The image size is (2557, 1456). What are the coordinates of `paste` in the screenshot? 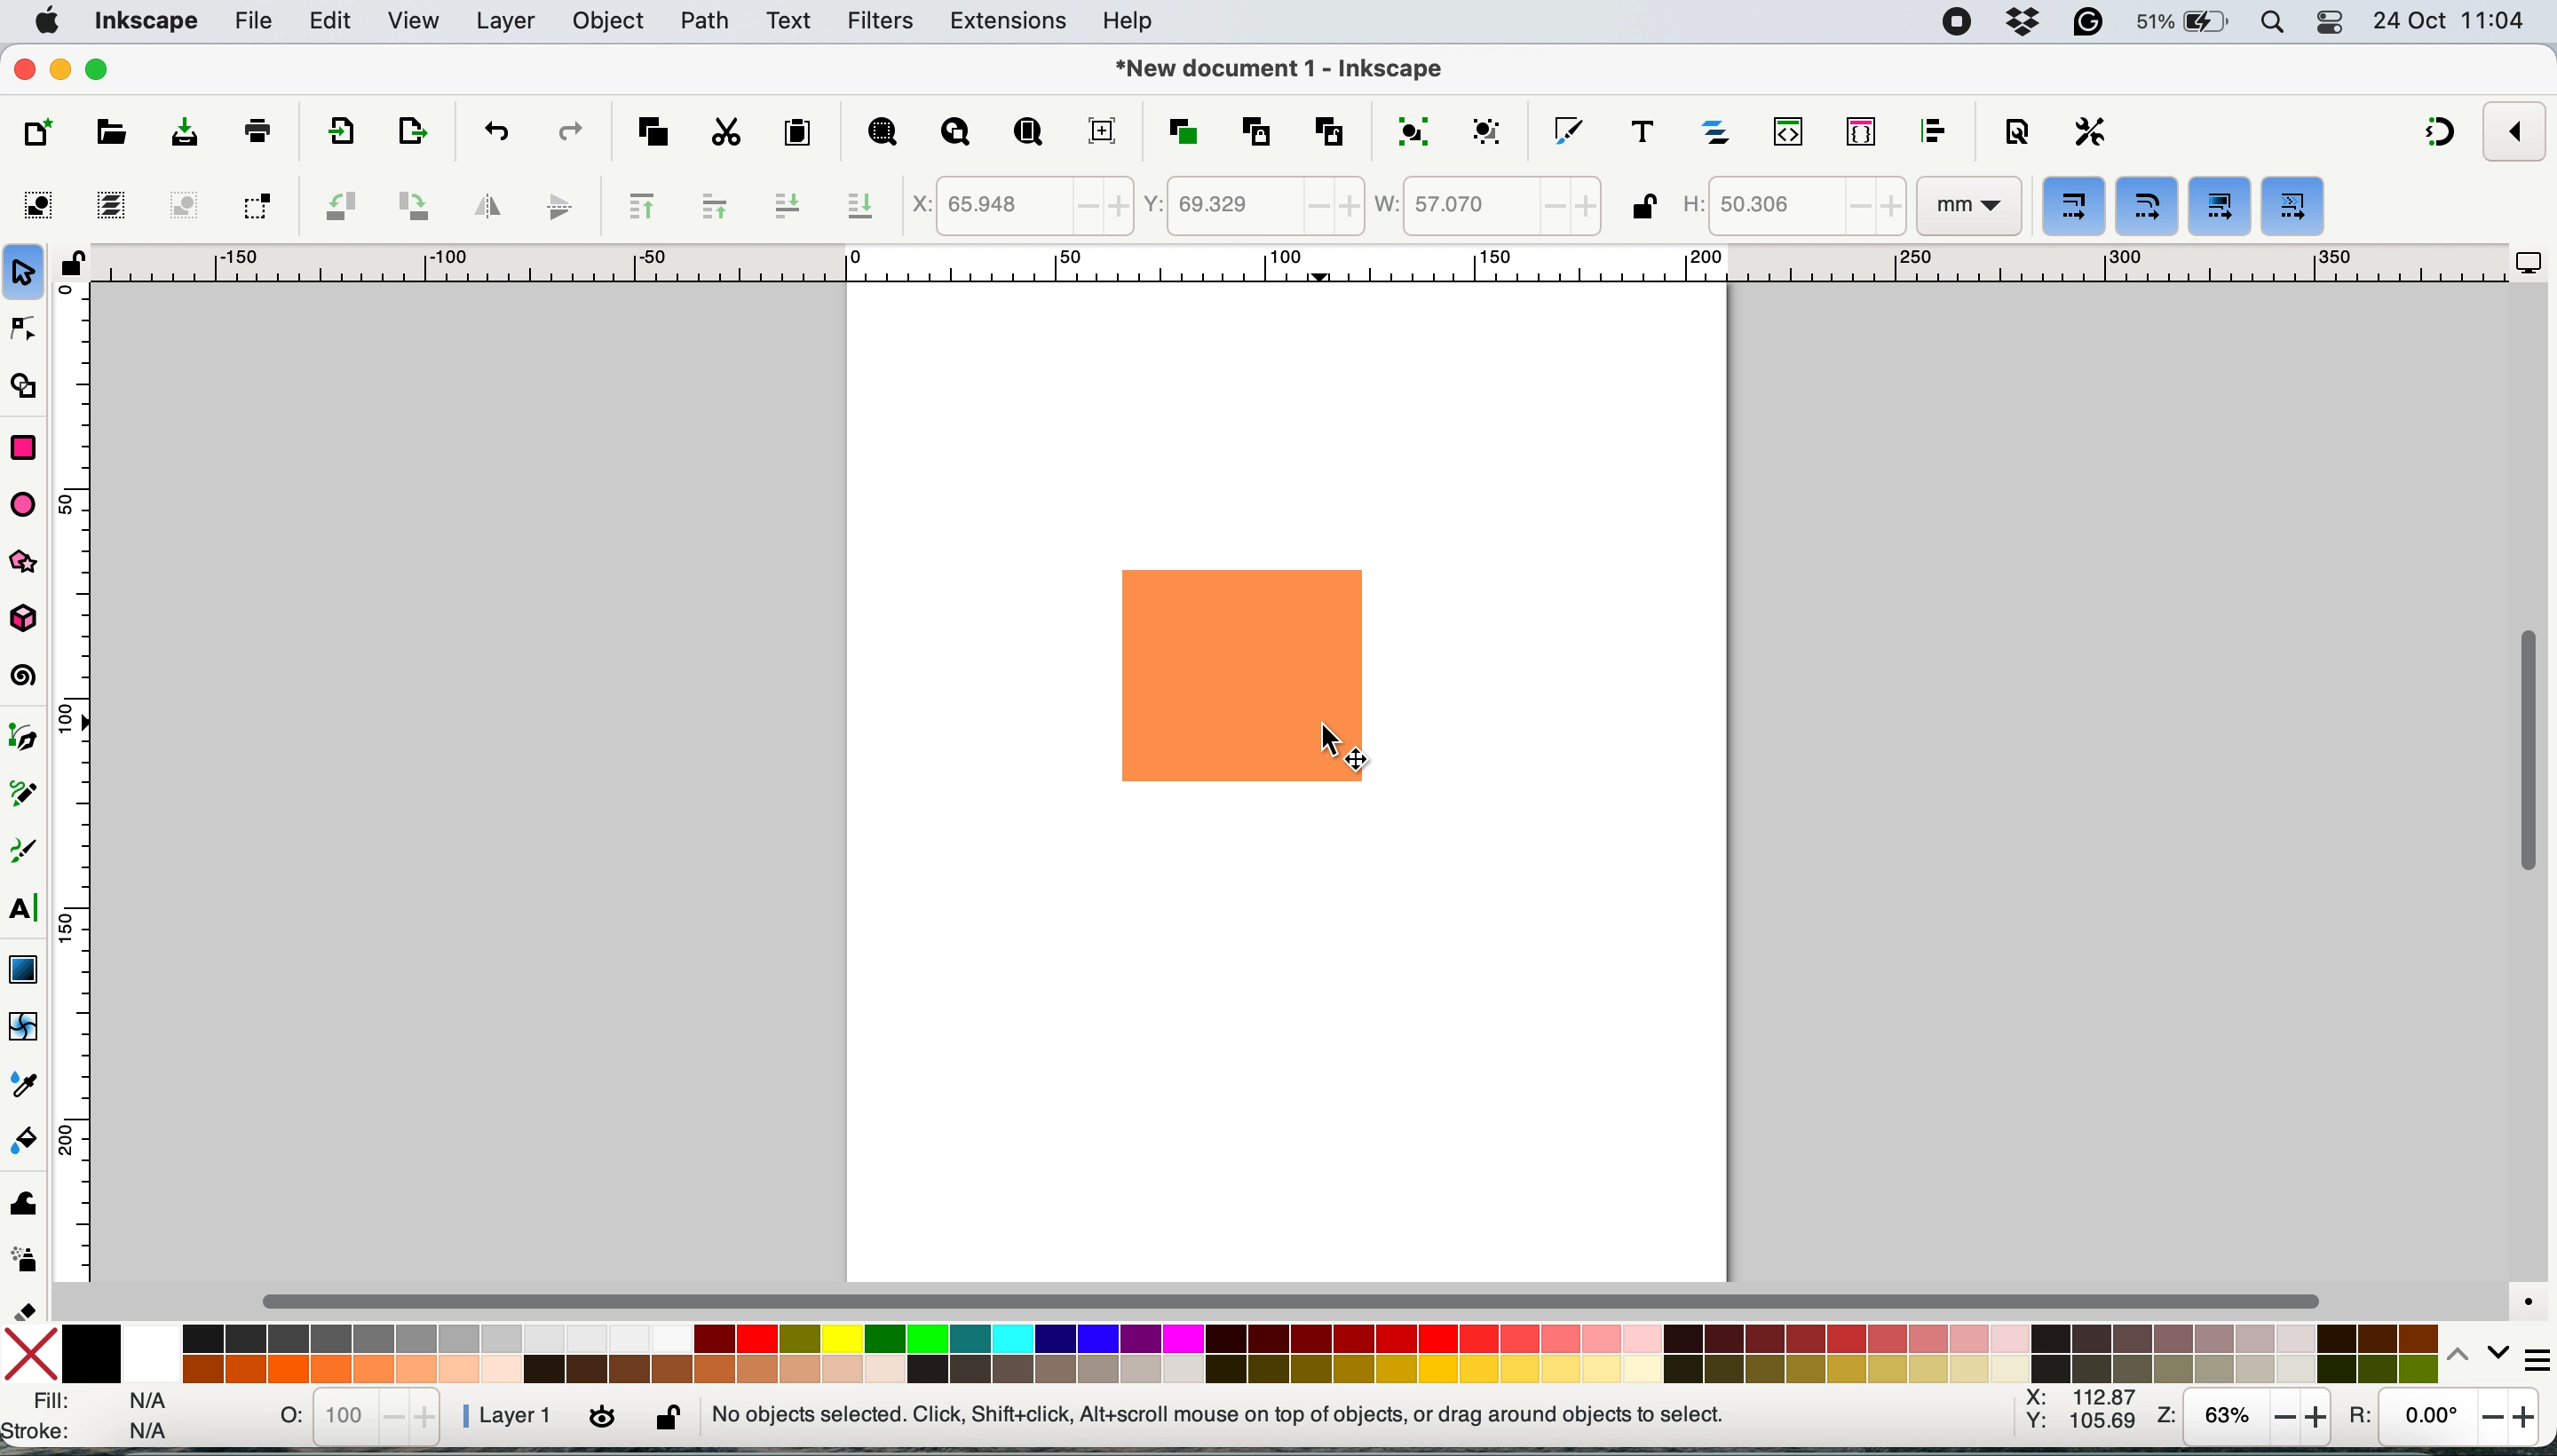 It's located at (796, 133).